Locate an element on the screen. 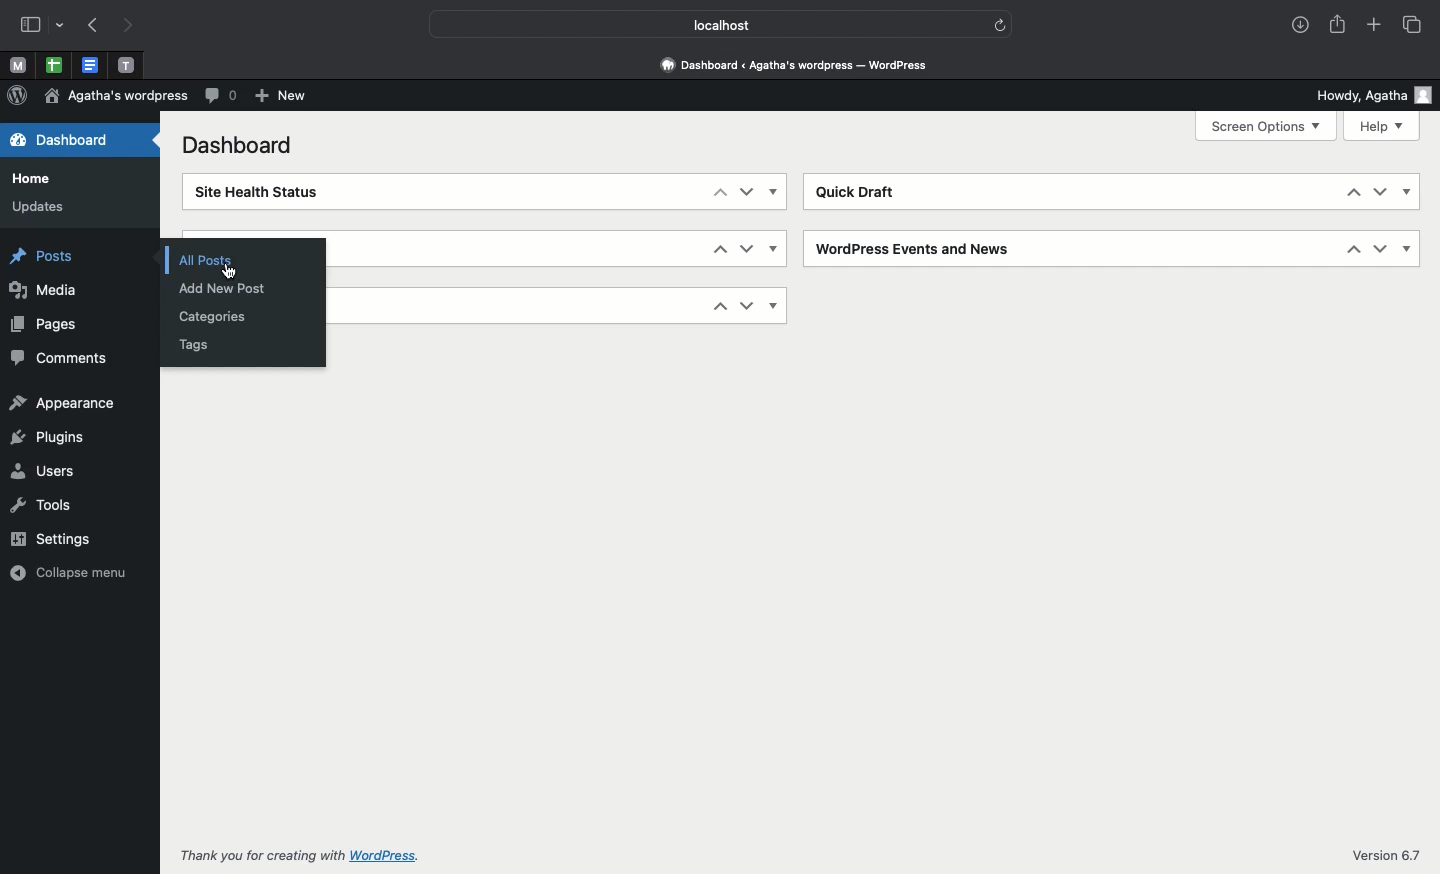 The image size is (1440, 874). Comments is located at coordinates (65, 356).